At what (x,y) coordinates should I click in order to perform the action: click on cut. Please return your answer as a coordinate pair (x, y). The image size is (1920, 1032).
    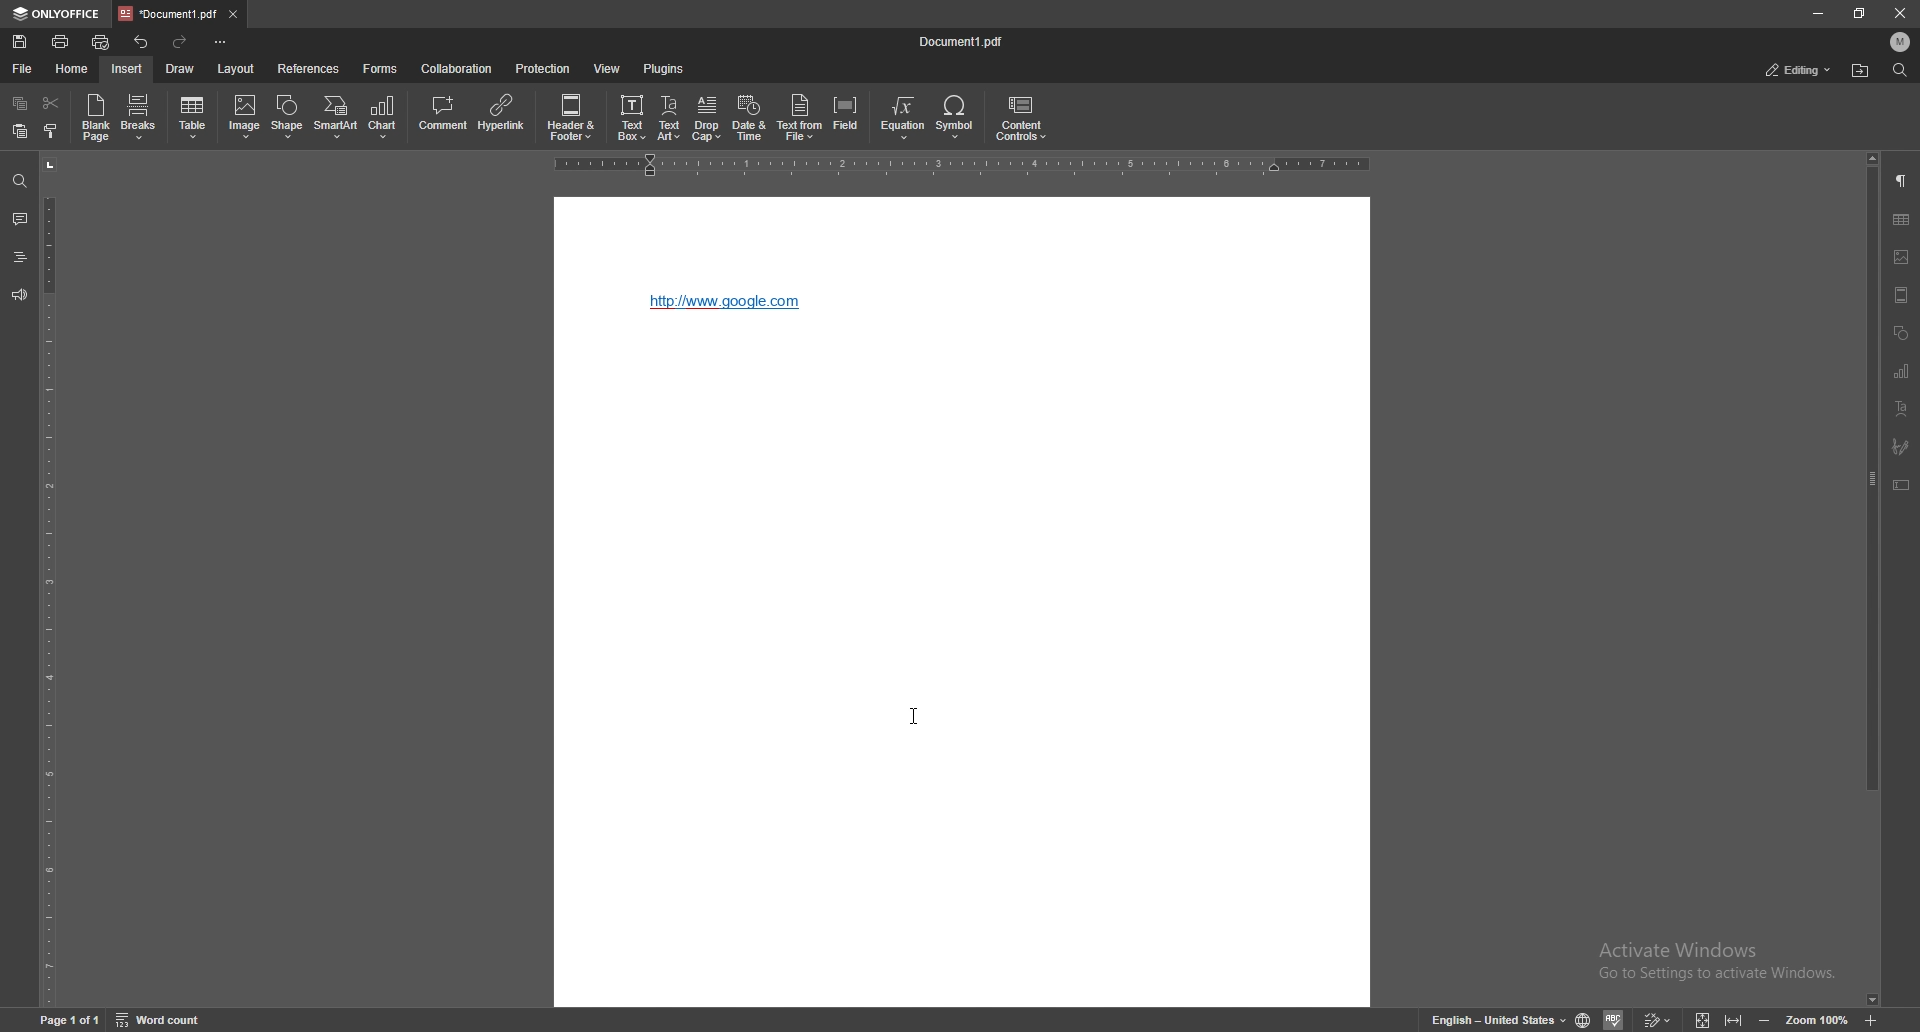
    Looking at the image, I should click on (52, 103).